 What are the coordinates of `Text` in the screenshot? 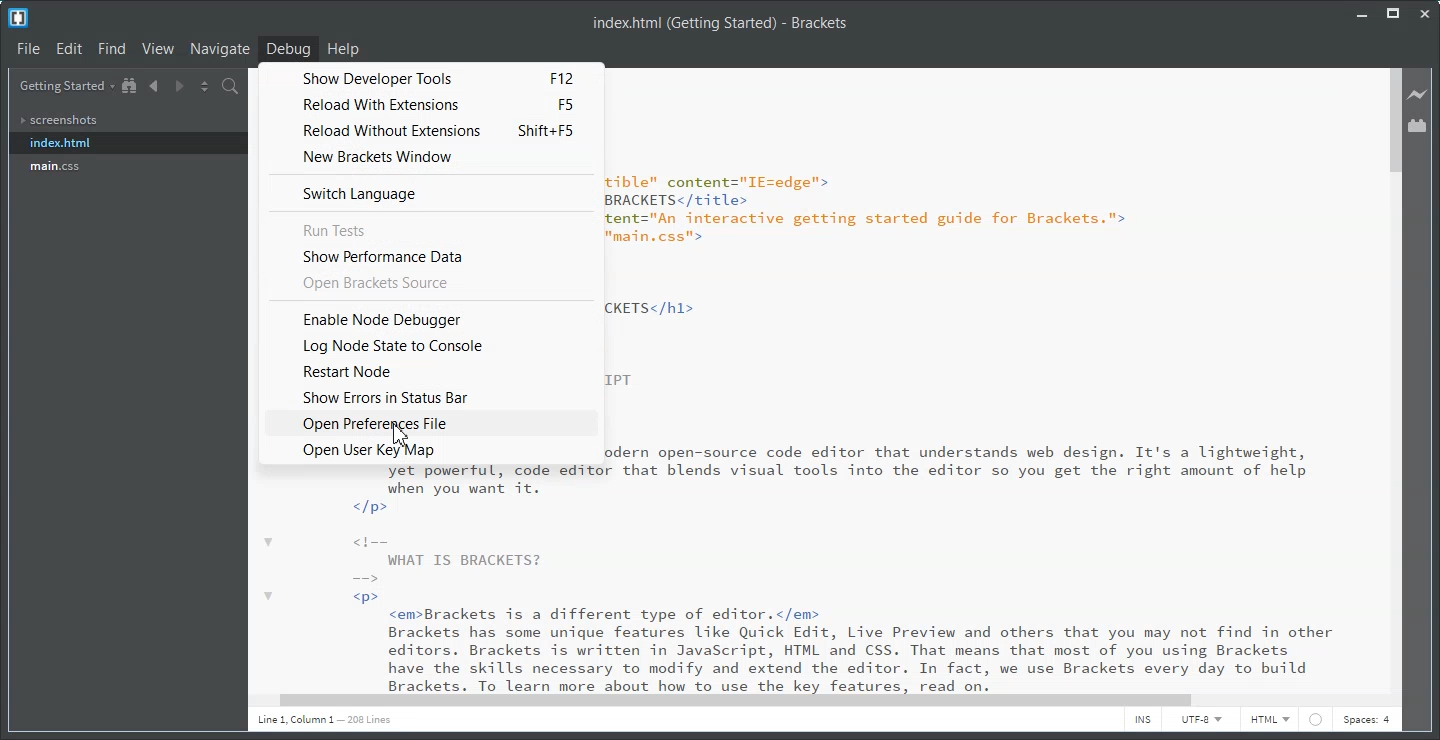 It's located at (324, 720).